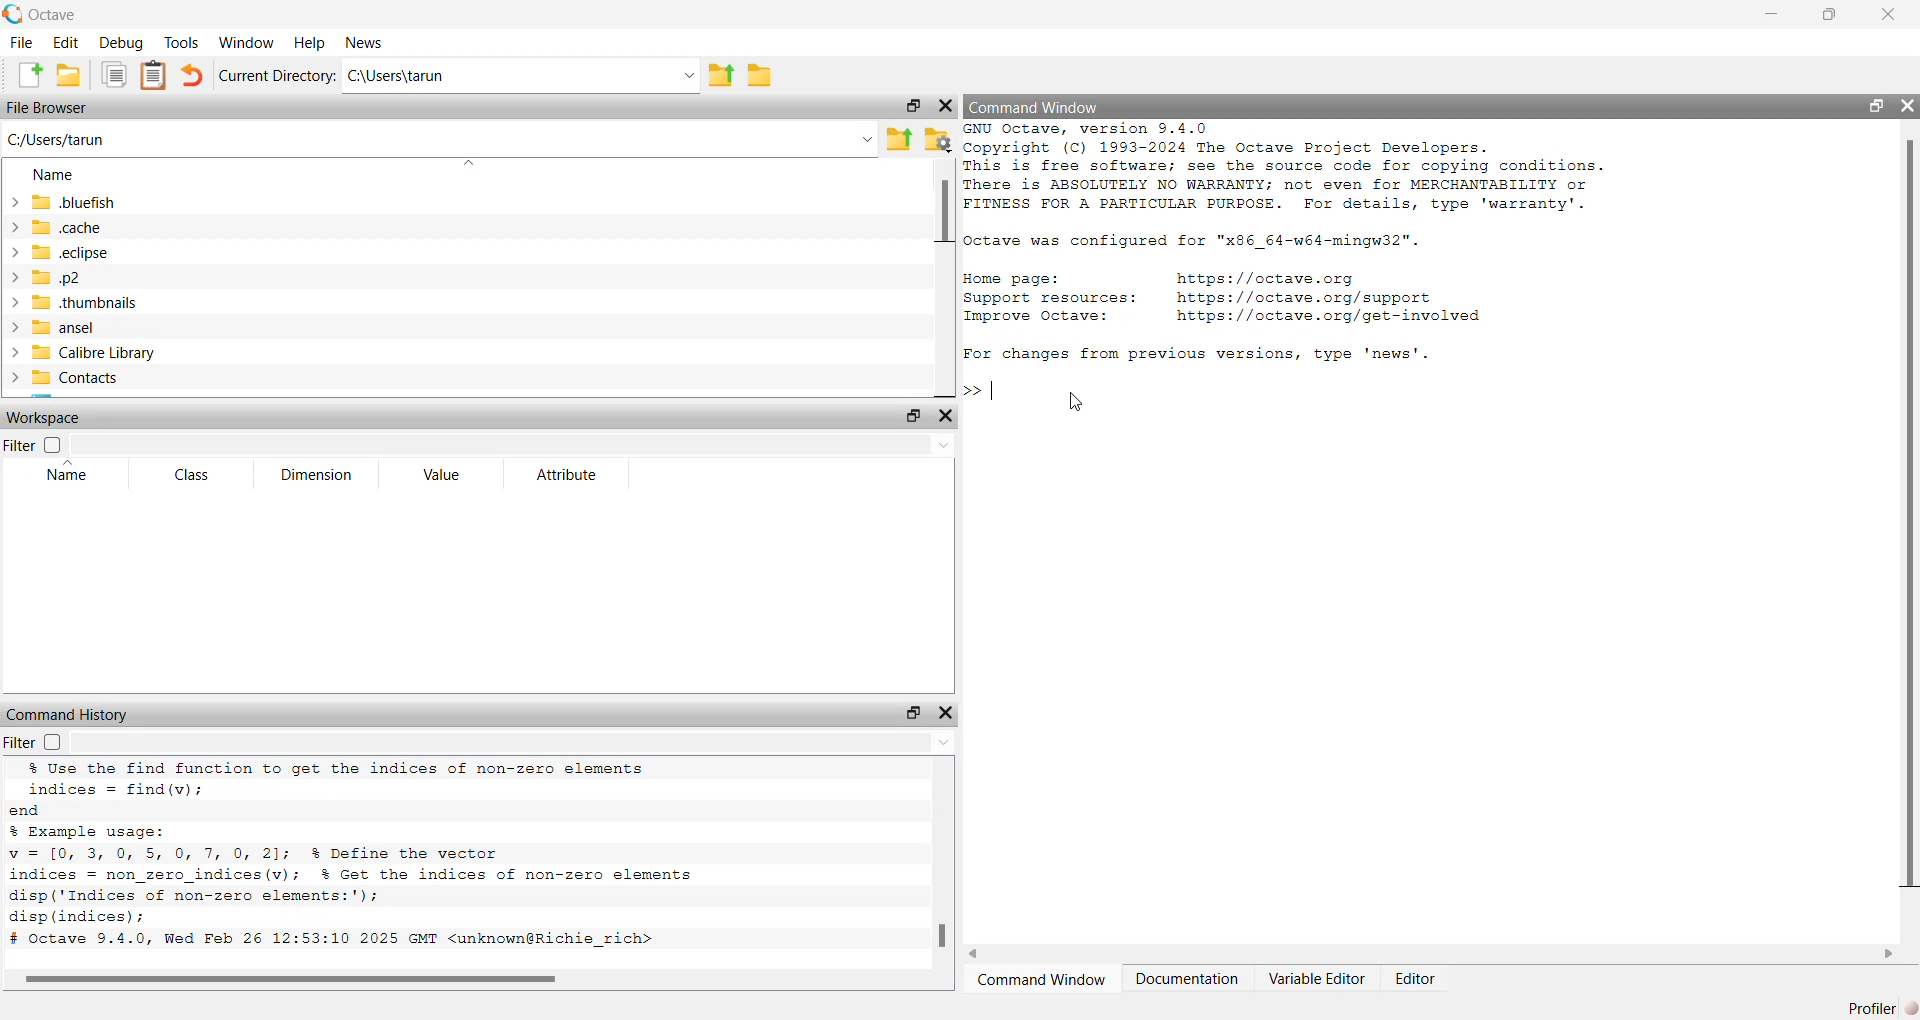 The image size is (1920, 1020). What do you see at coordinates (518, 746) in the screenshot?
I see `dropdown` at bounding box center [518, 746].